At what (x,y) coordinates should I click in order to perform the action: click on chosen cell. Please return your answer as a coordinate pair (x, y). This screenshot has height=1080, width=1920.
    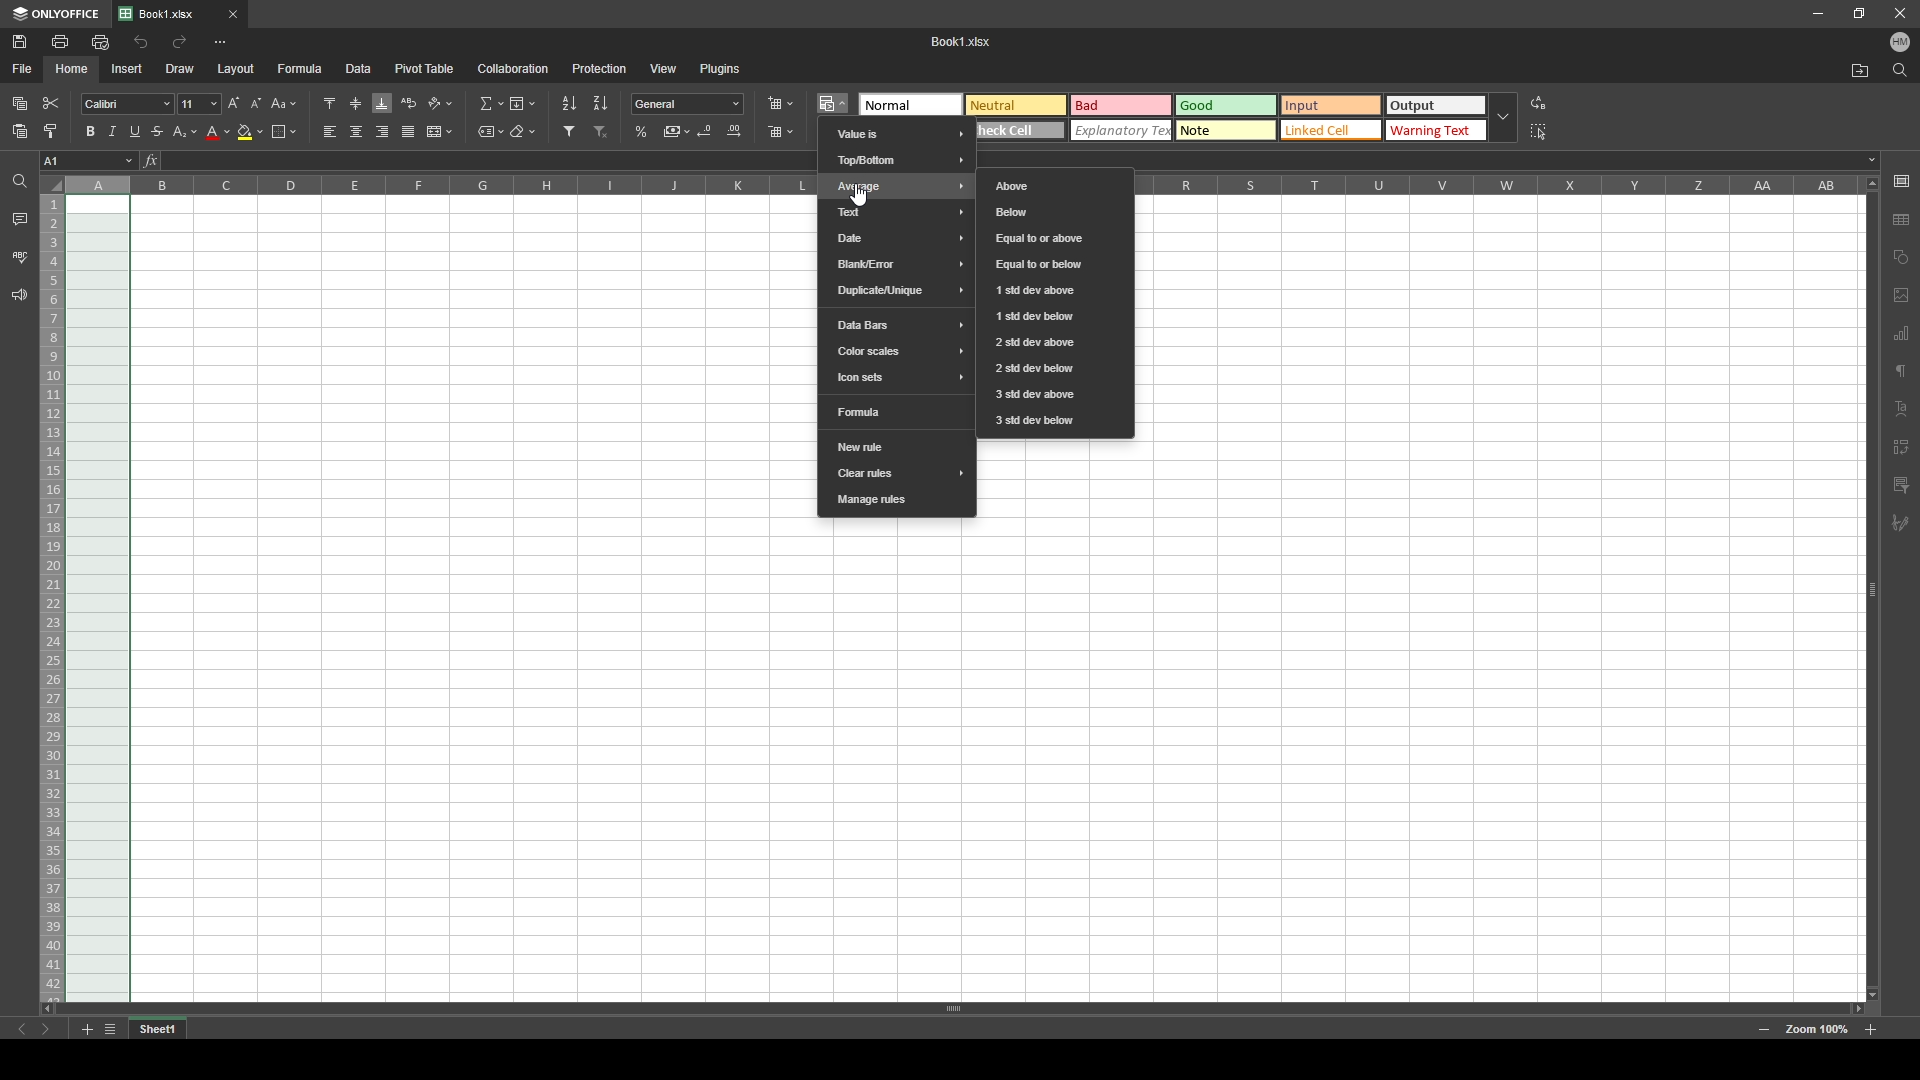
    Looking at the image, I should click on (87, 160).